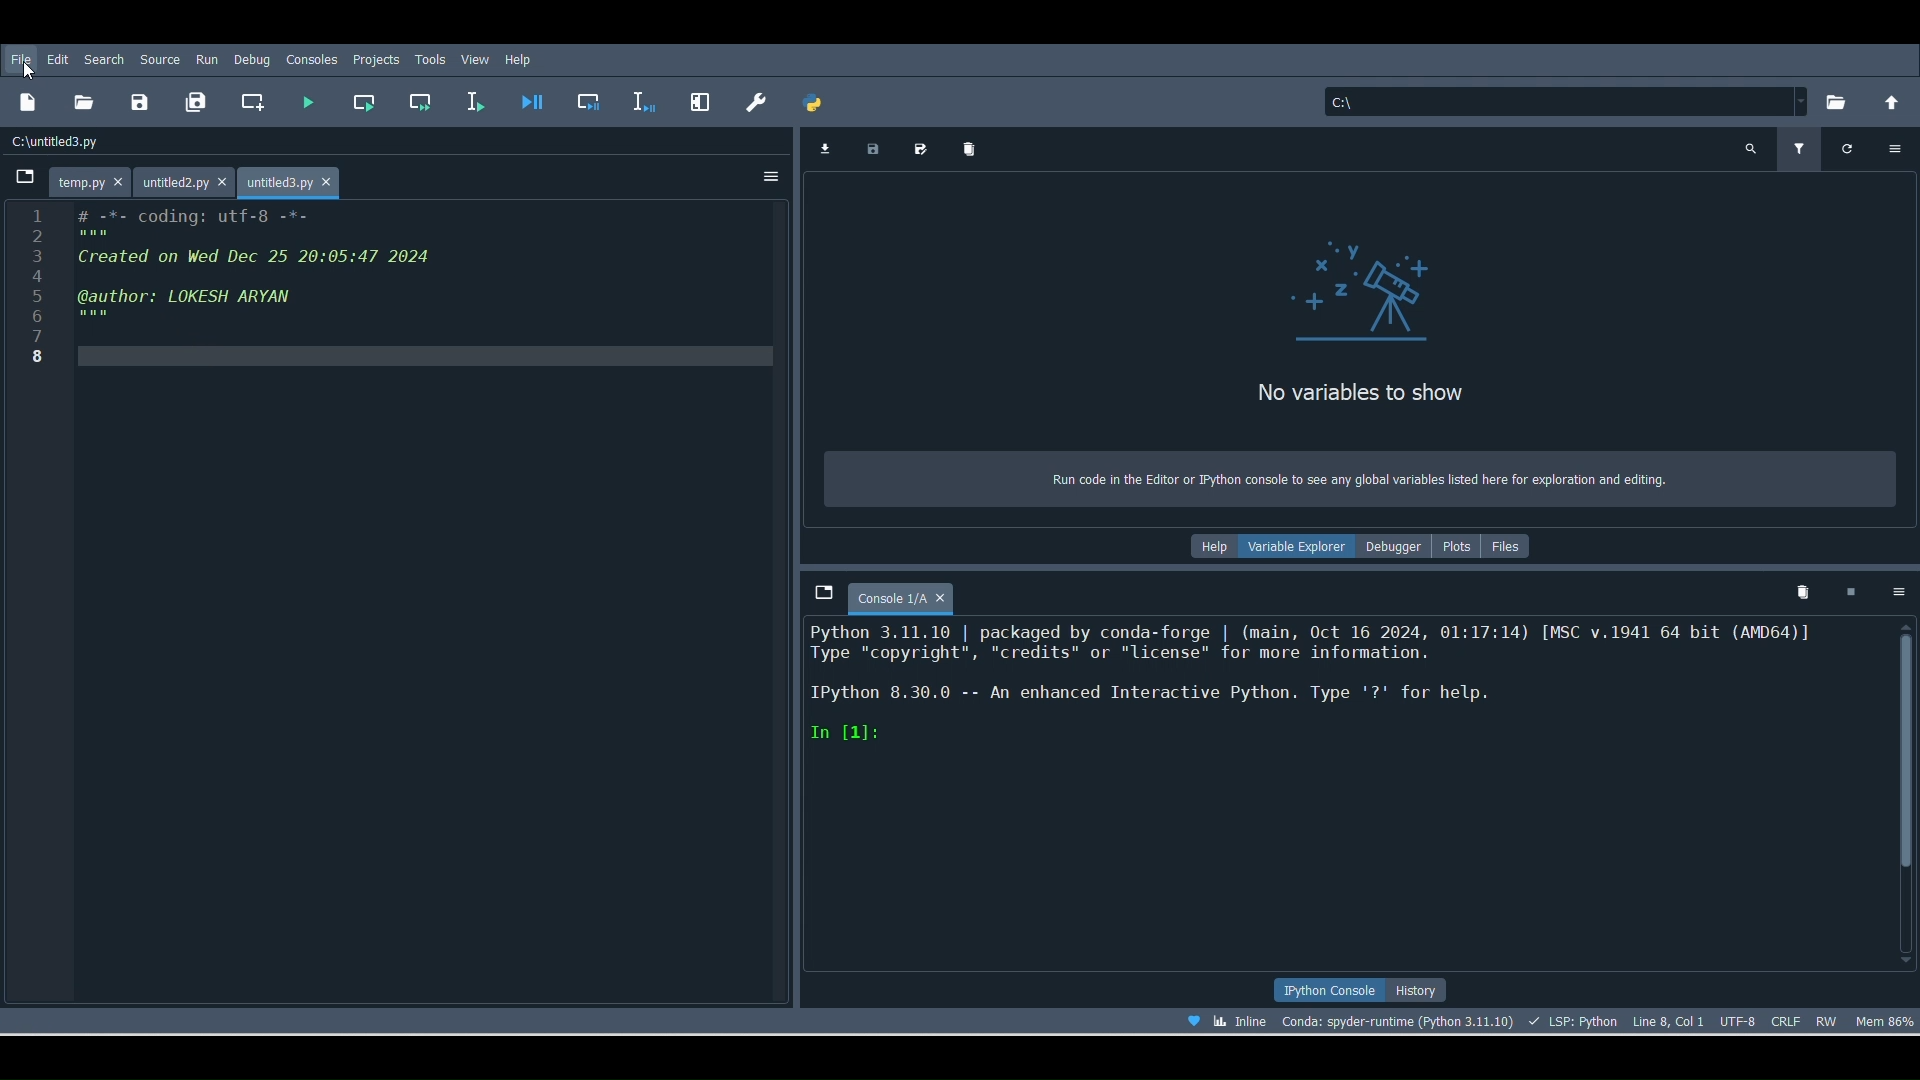 The height and width of the screenshot is (1080, 1920). I want to click on Files, so click(1517, 545).